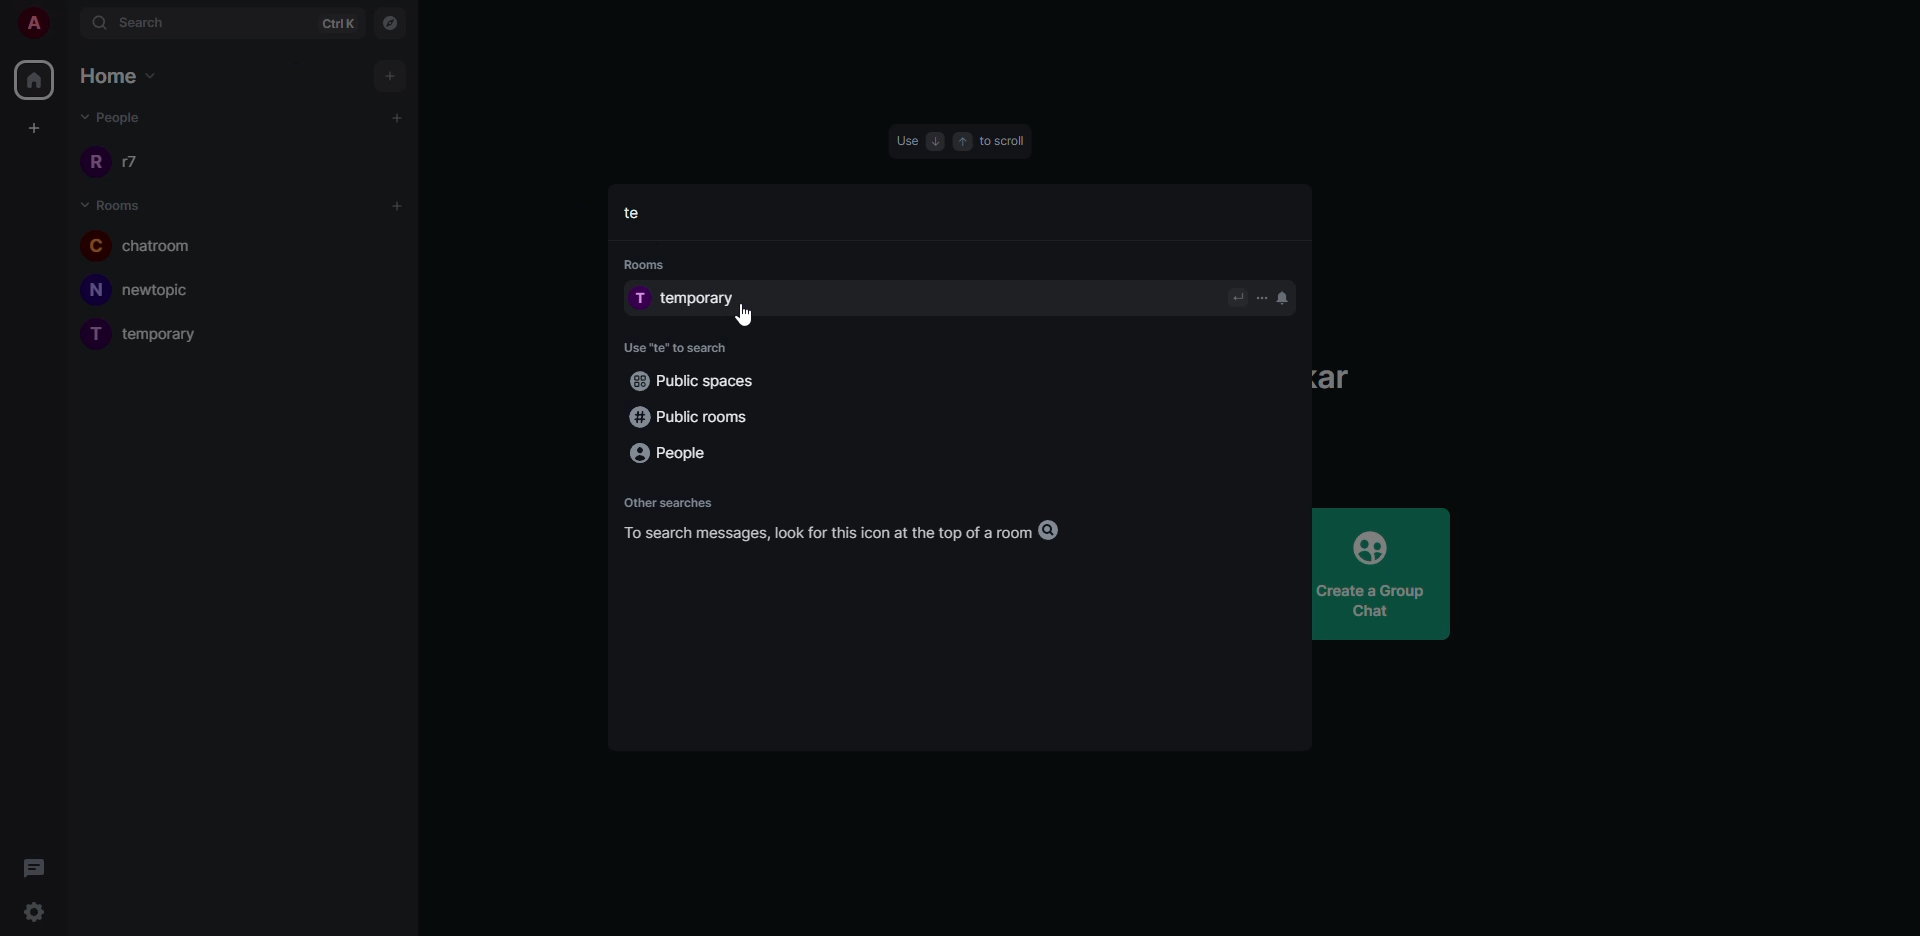  What do you see at coordinates (147, 334) in the screenshot?
I see `room` at bounding box center [147, 334].